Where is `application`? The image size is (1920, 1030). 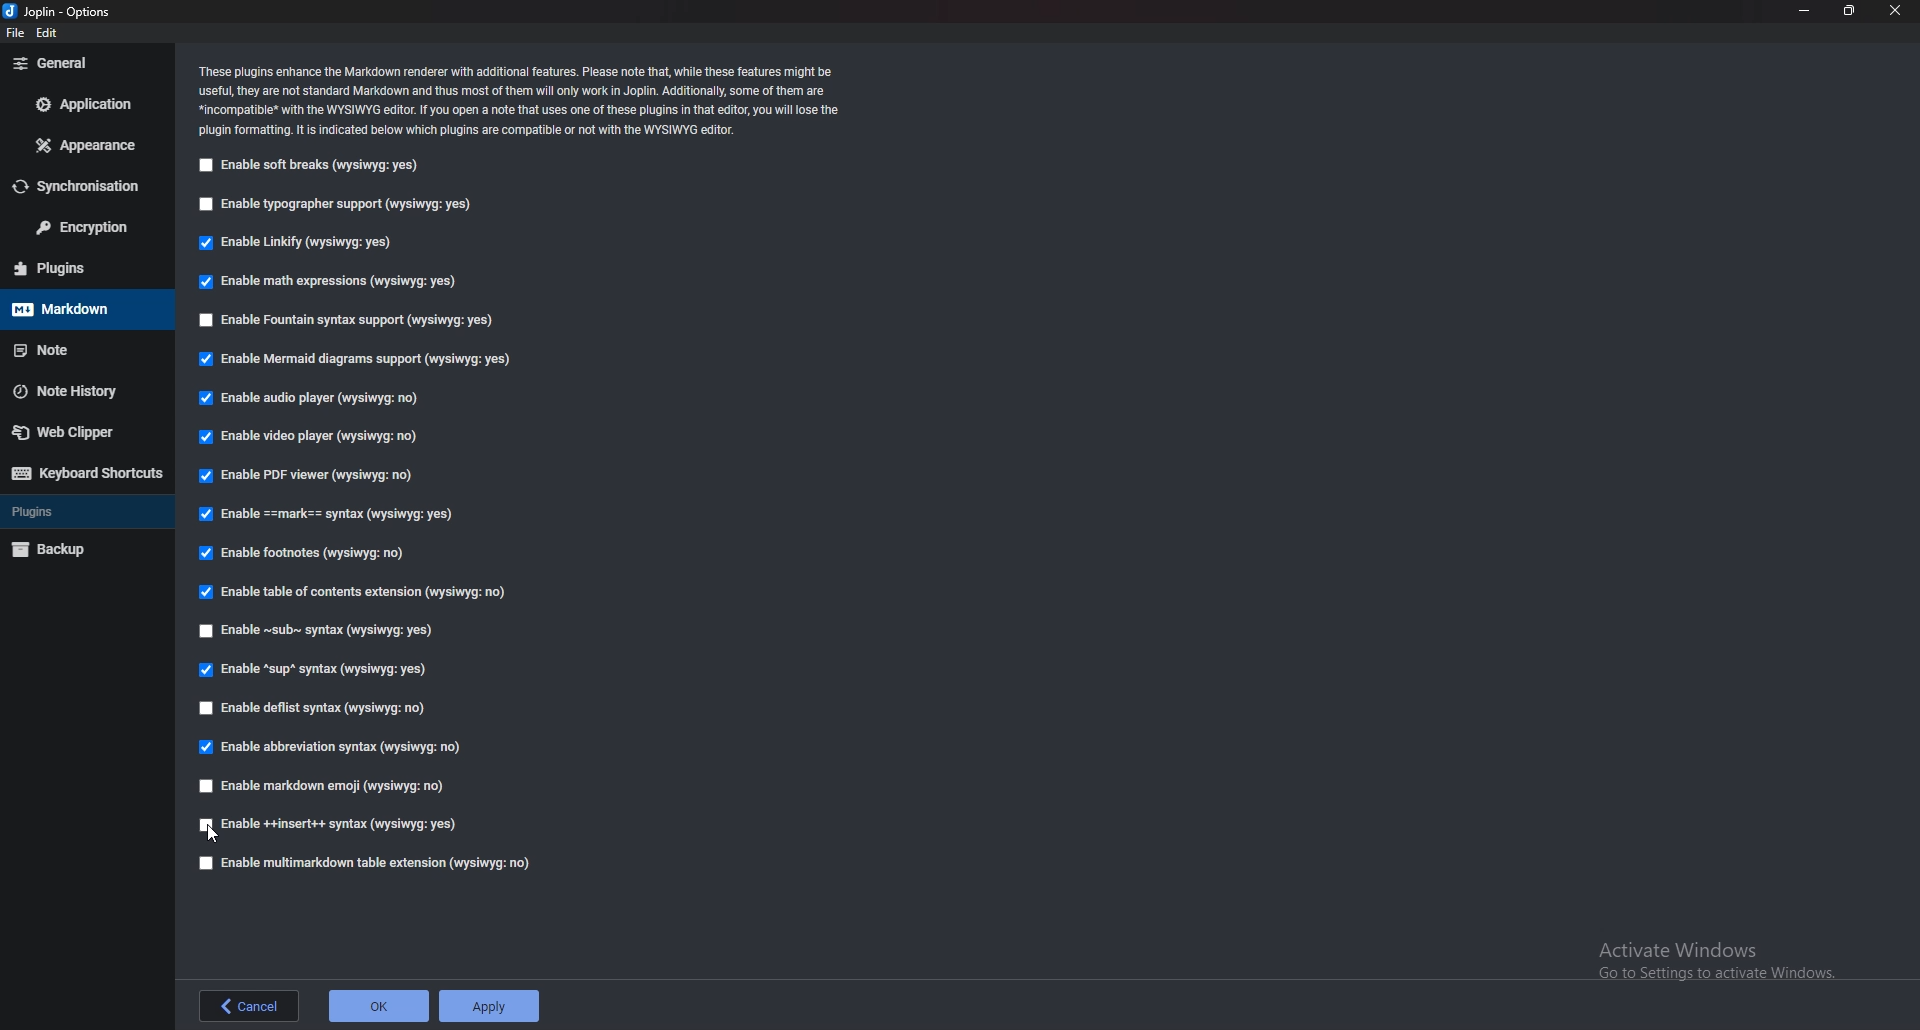
application is located at coordinates (82, 102).